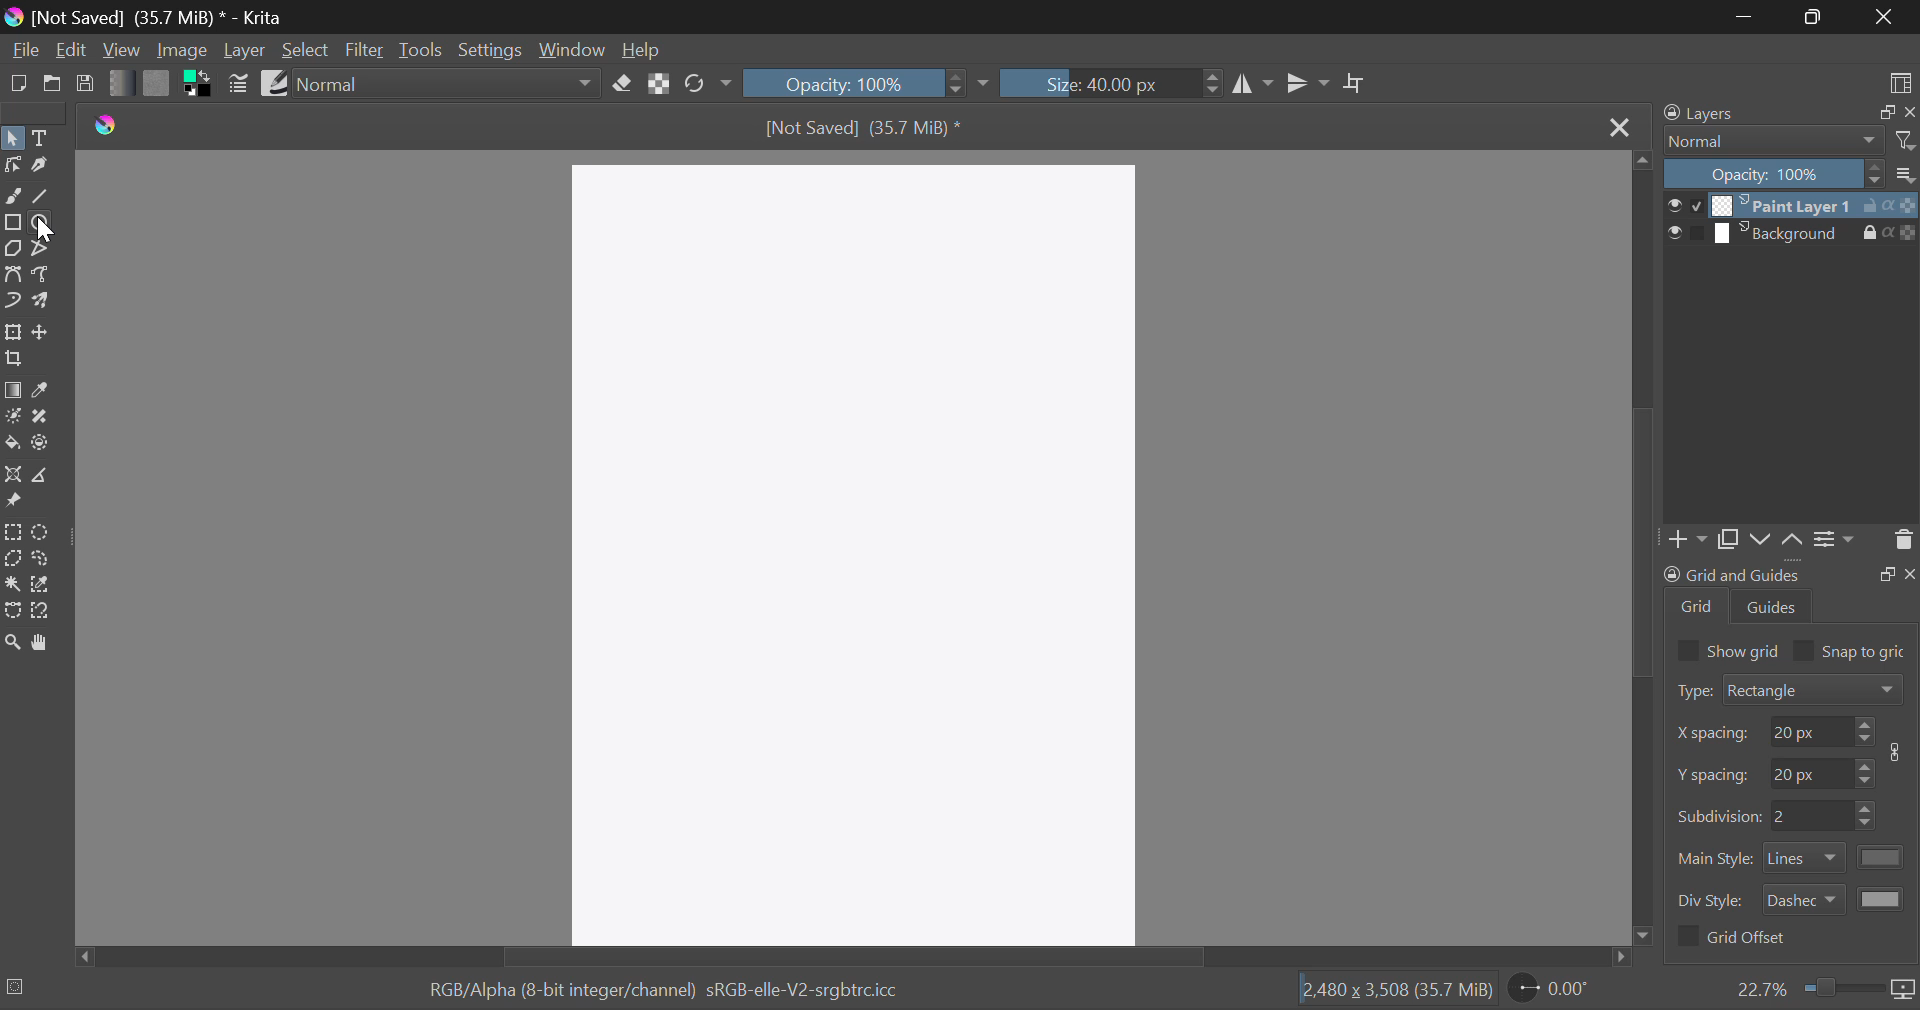 The image size is (1920, 1010). Describe the element at coordinates (41, 193) in the screenshot. I see `Line` at that location.